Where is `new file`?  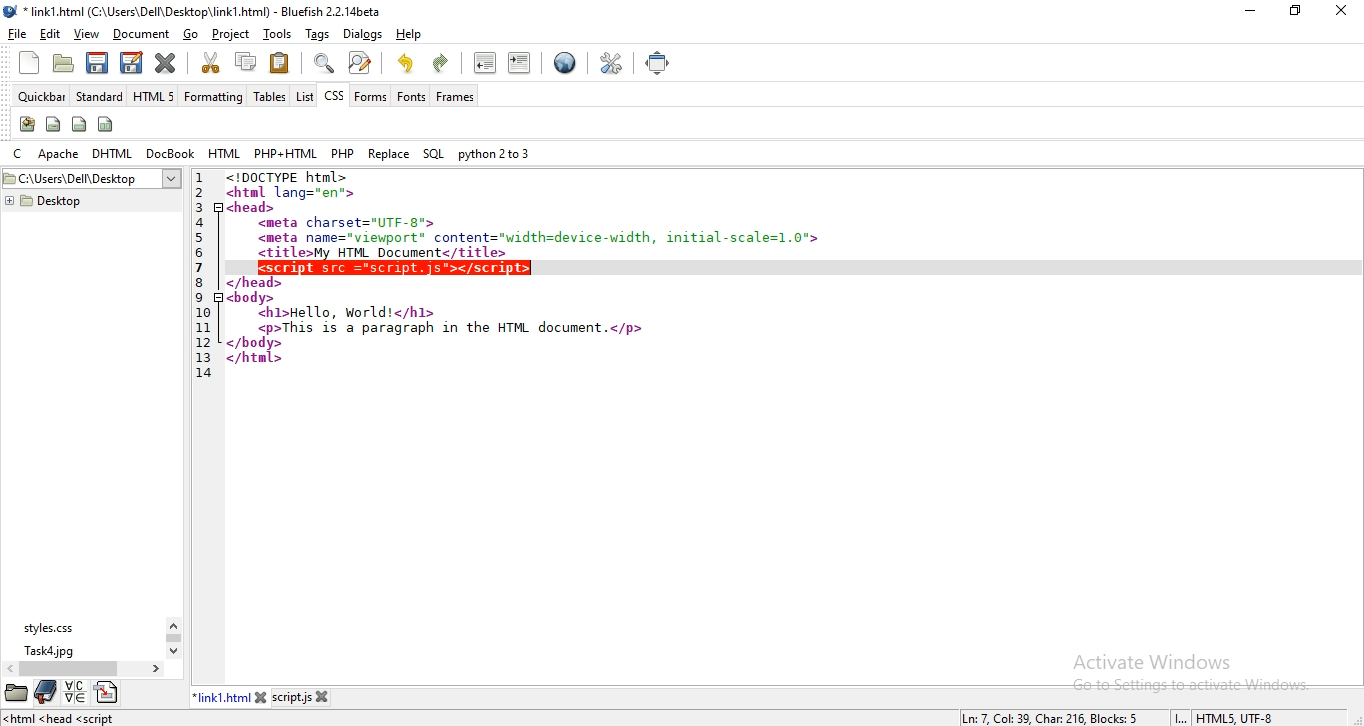
new file is located at coordinates (27, 62).